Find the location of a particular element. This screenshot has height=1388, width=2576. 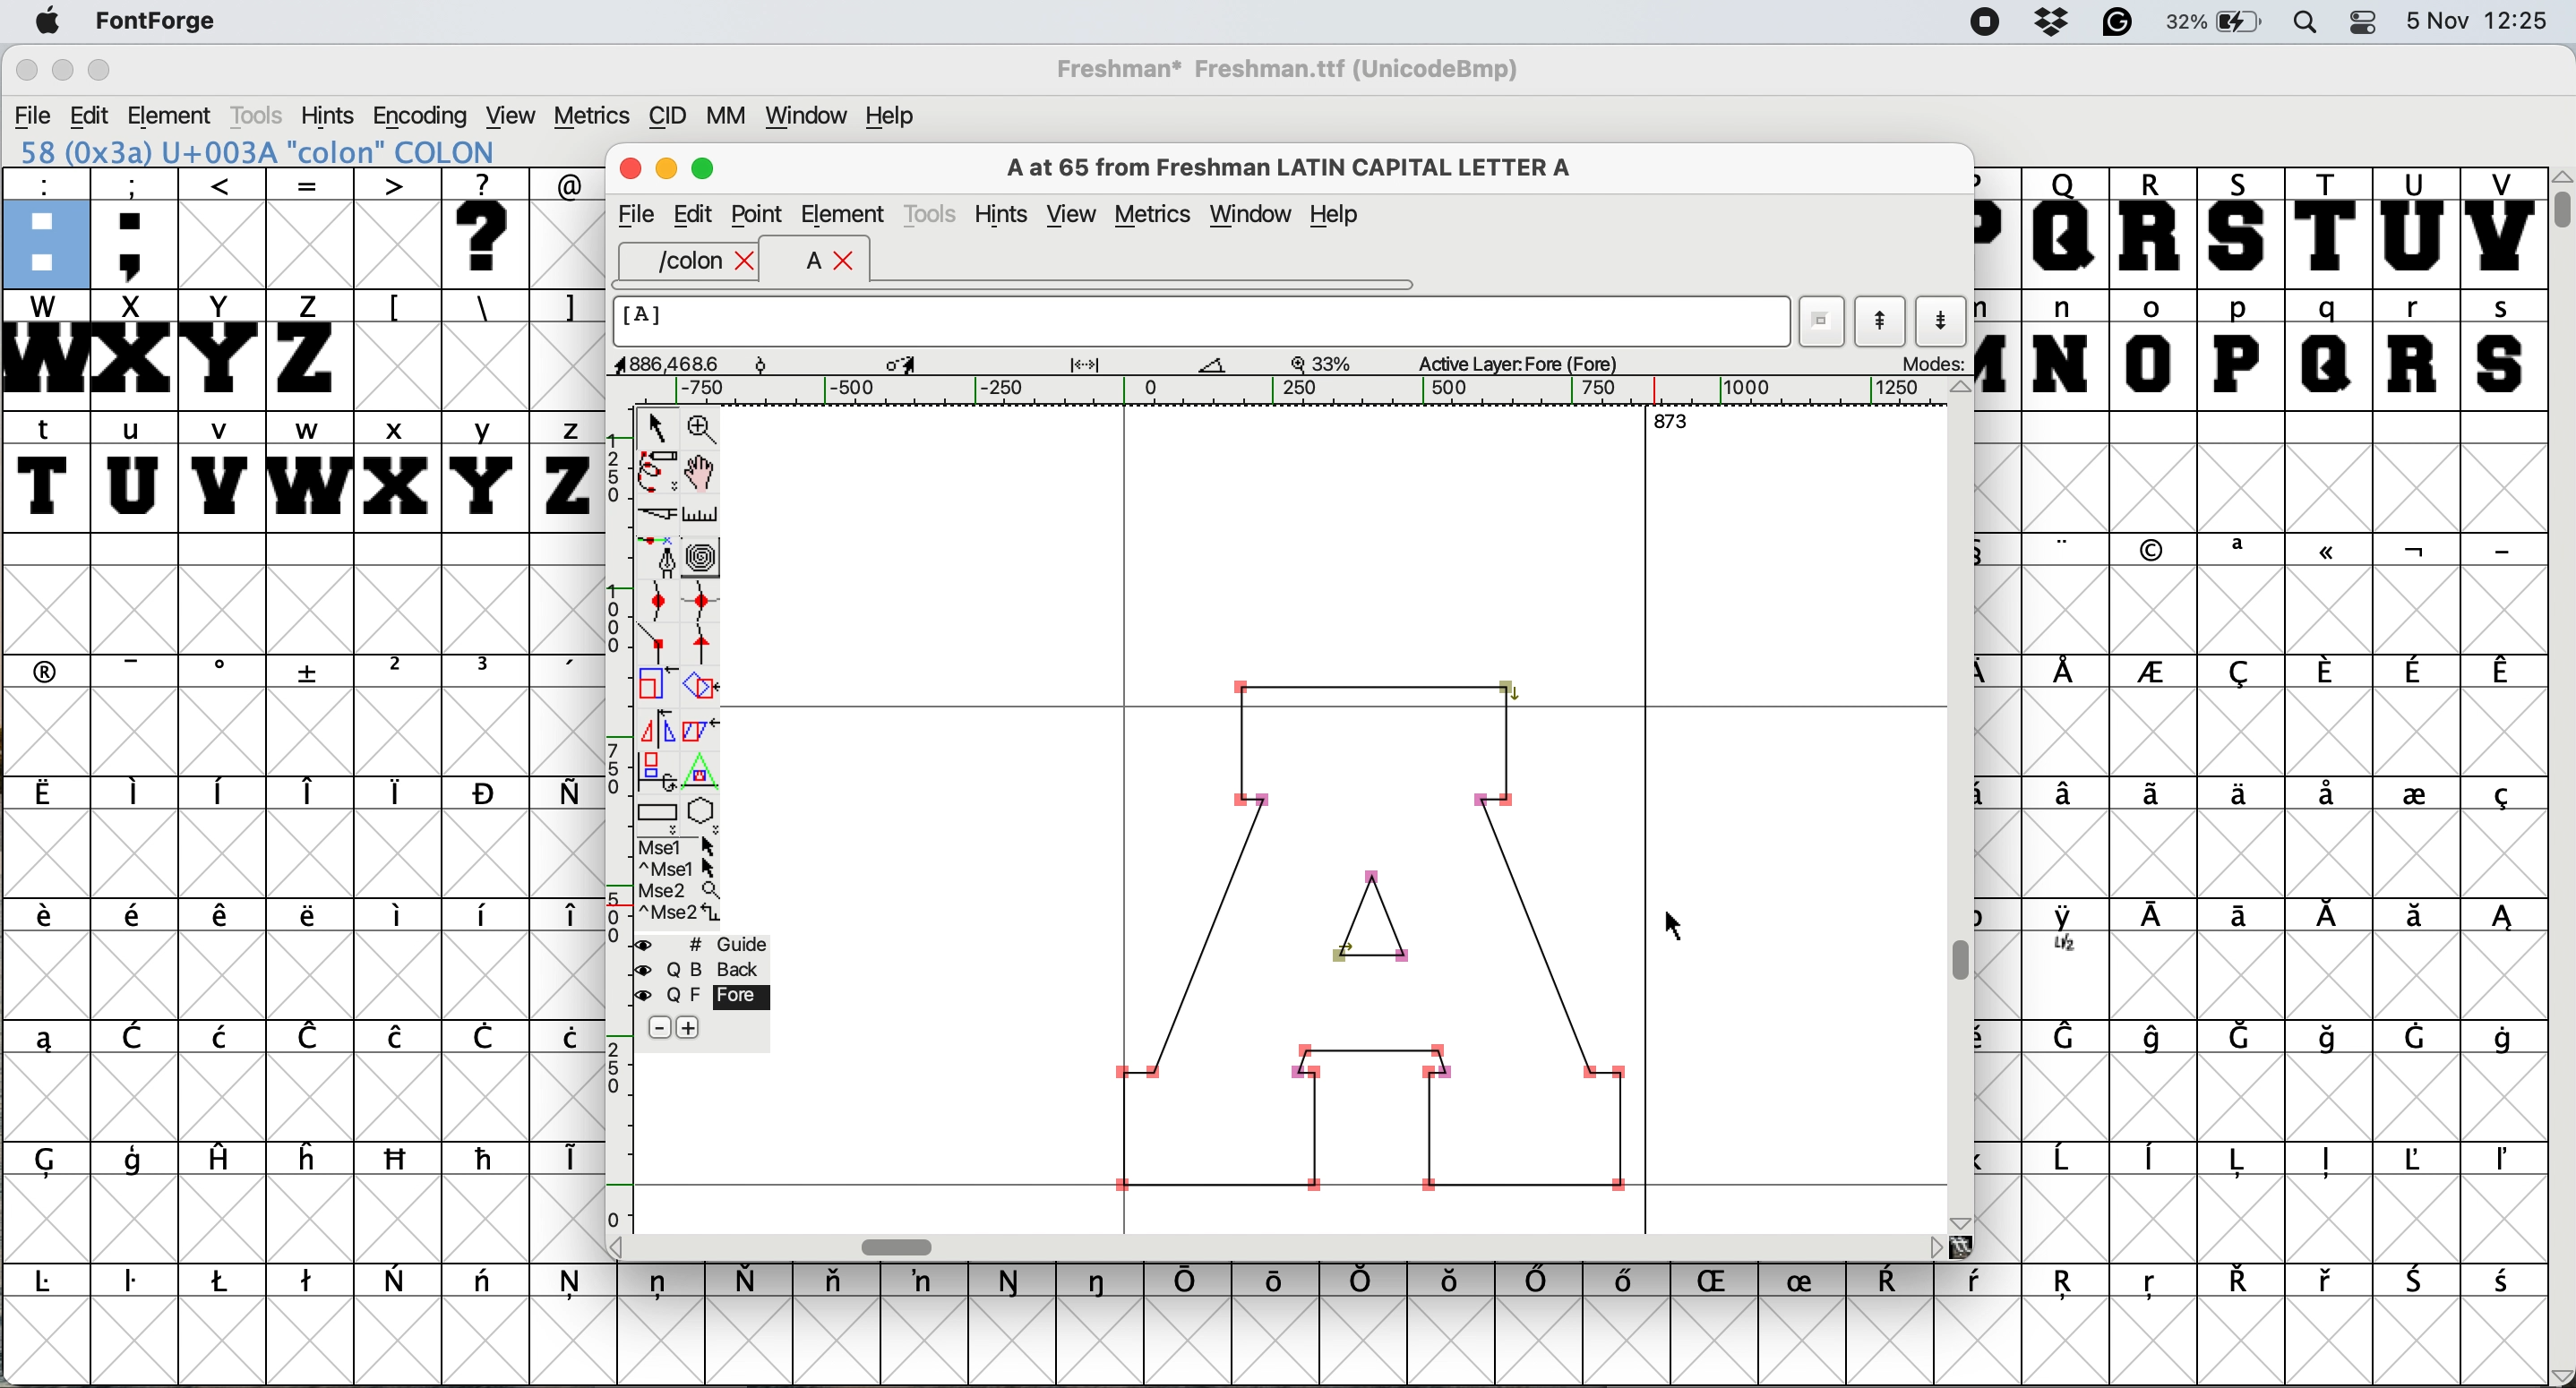

symbol is located at coordinates (488, 1158).